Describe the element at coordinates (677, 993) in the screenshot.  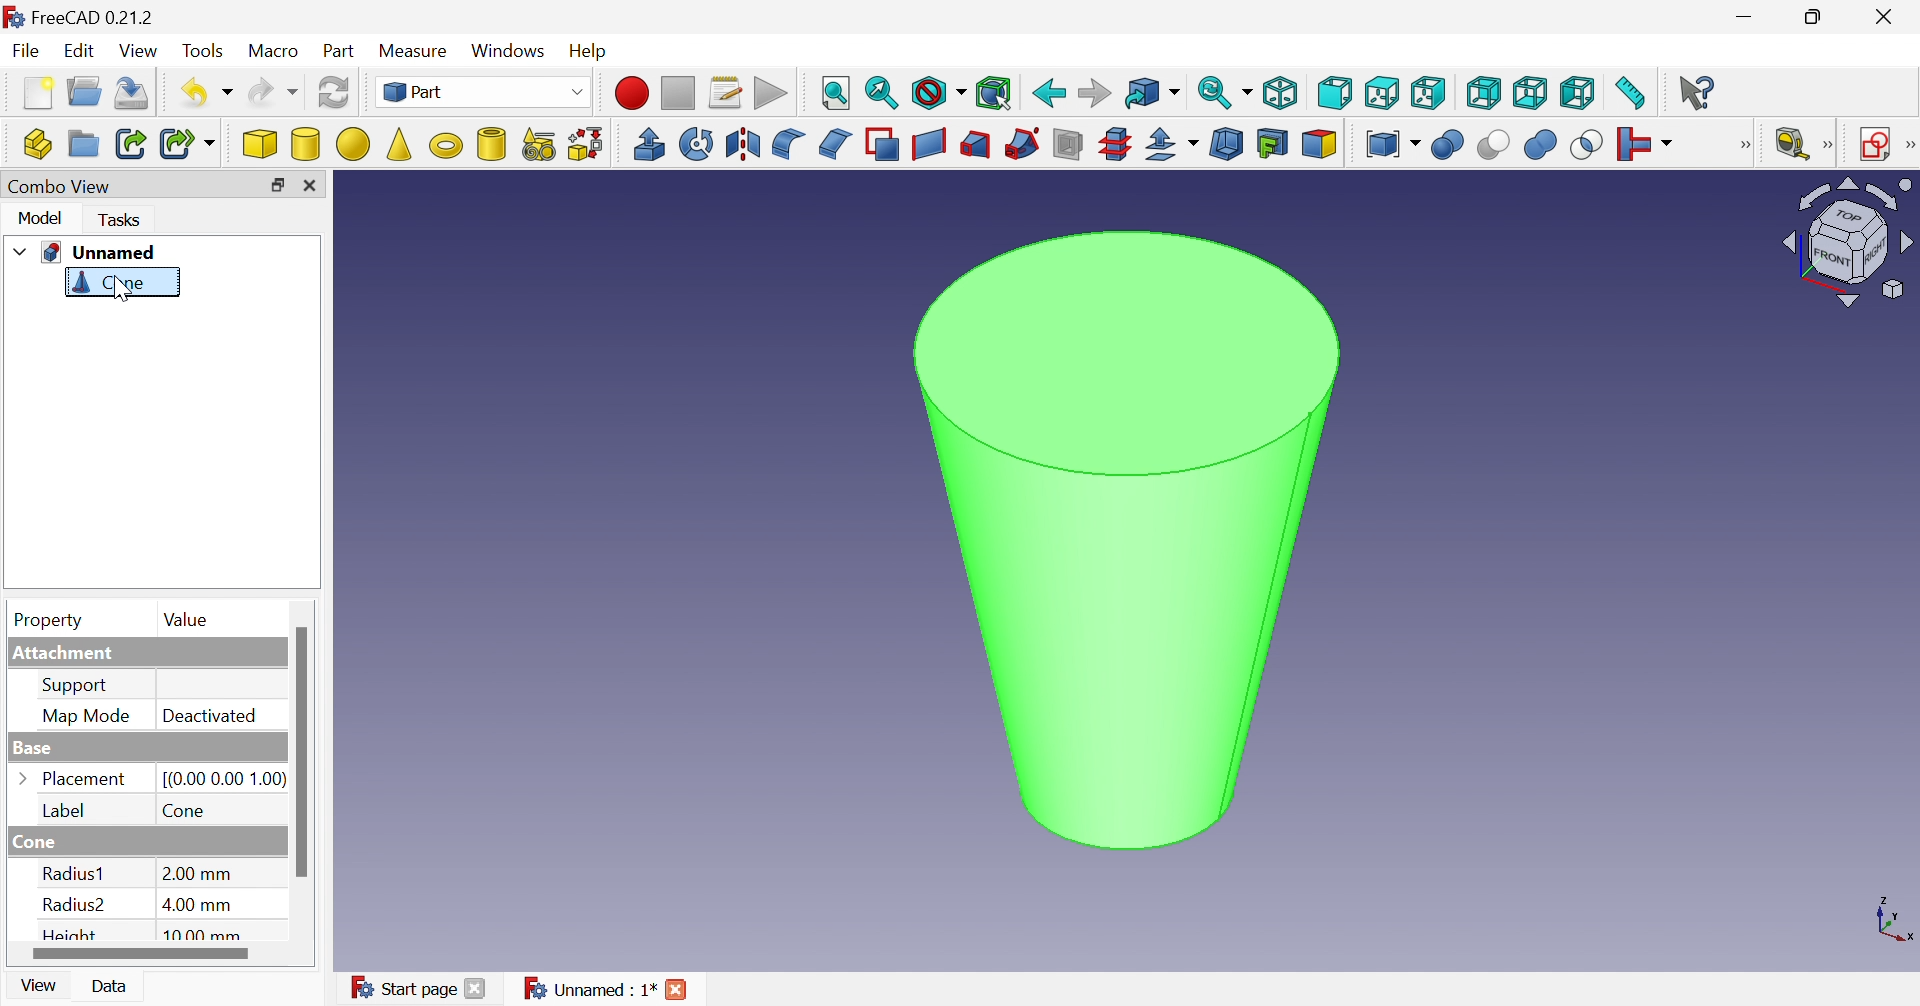
I see `Close` at that location.